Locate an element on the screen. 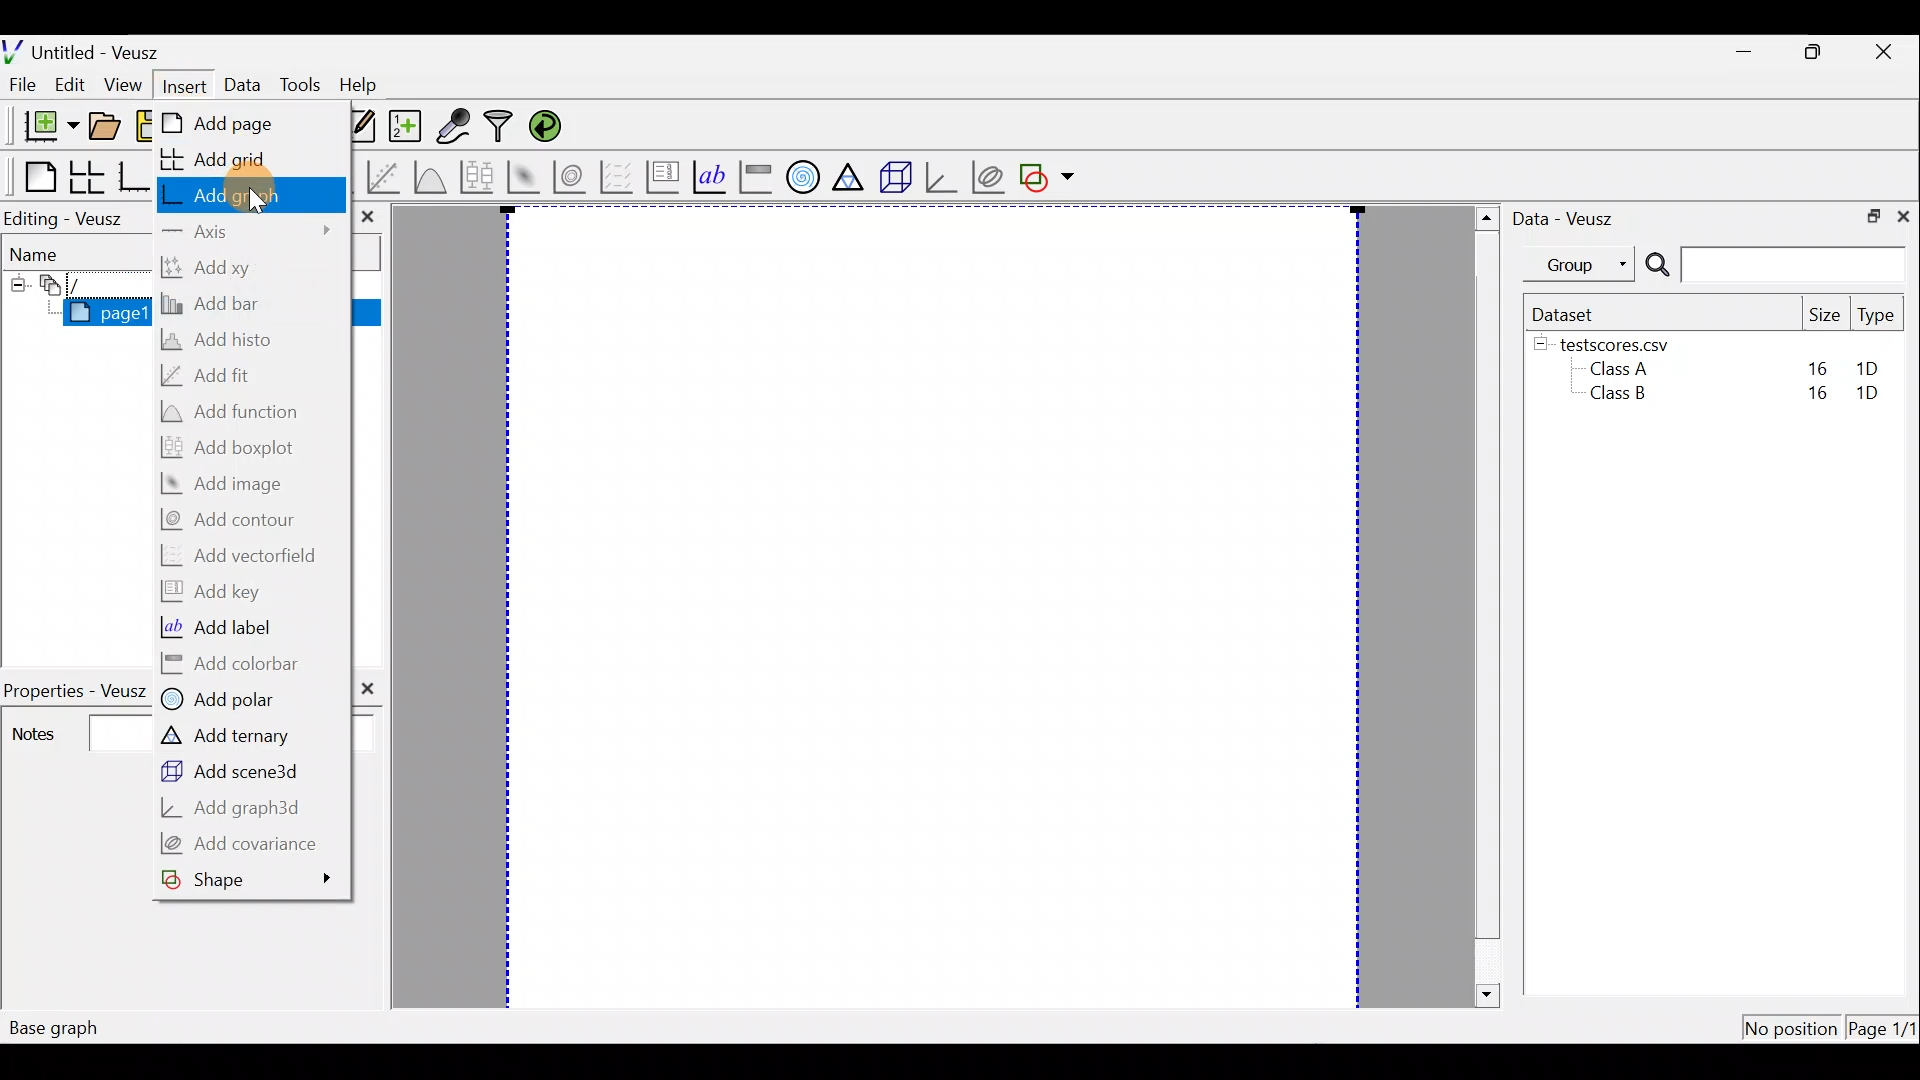 The width and height of the screenshot is (1920, 1080). Add fit is located at coordinates (215, 376).